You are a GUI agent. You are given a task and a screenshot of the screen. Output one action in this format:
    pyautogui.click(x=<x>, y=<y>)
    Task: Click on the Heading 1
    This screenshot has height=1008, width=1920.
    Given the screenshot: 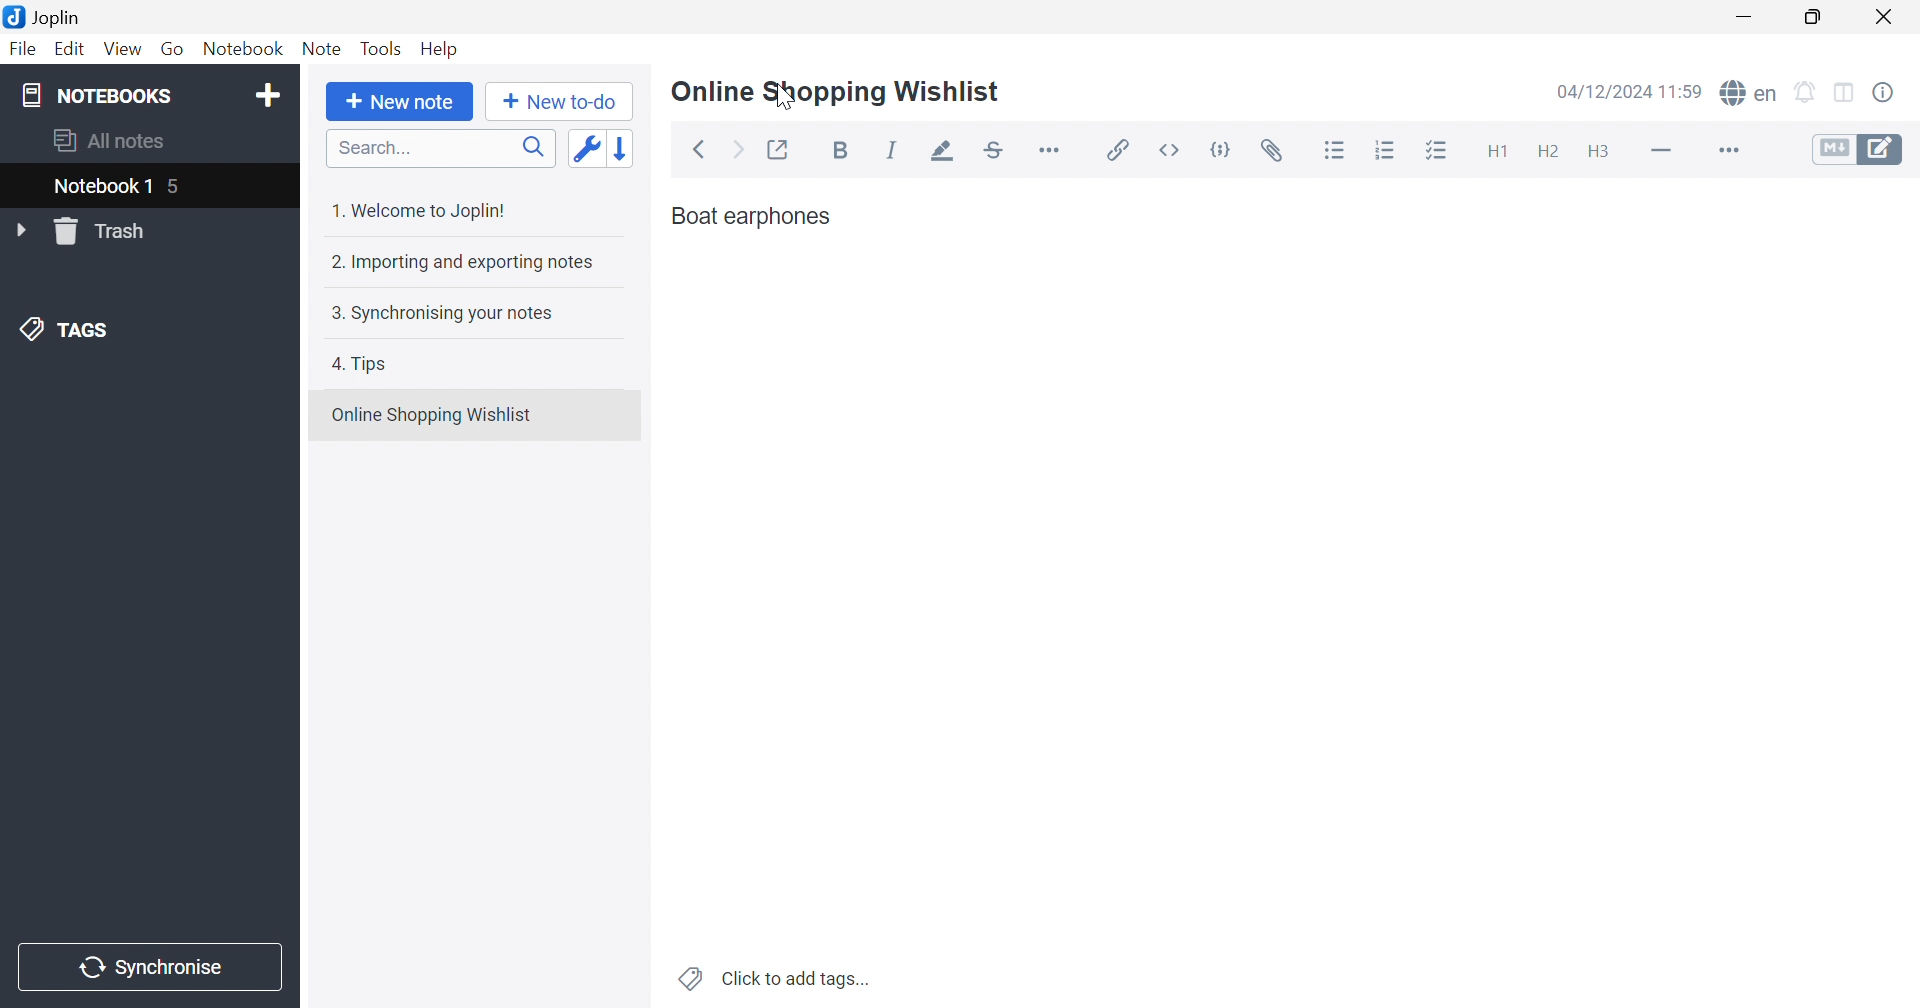 What is the action you would take?
    pyautogui.click(x=1501, y=151)
    